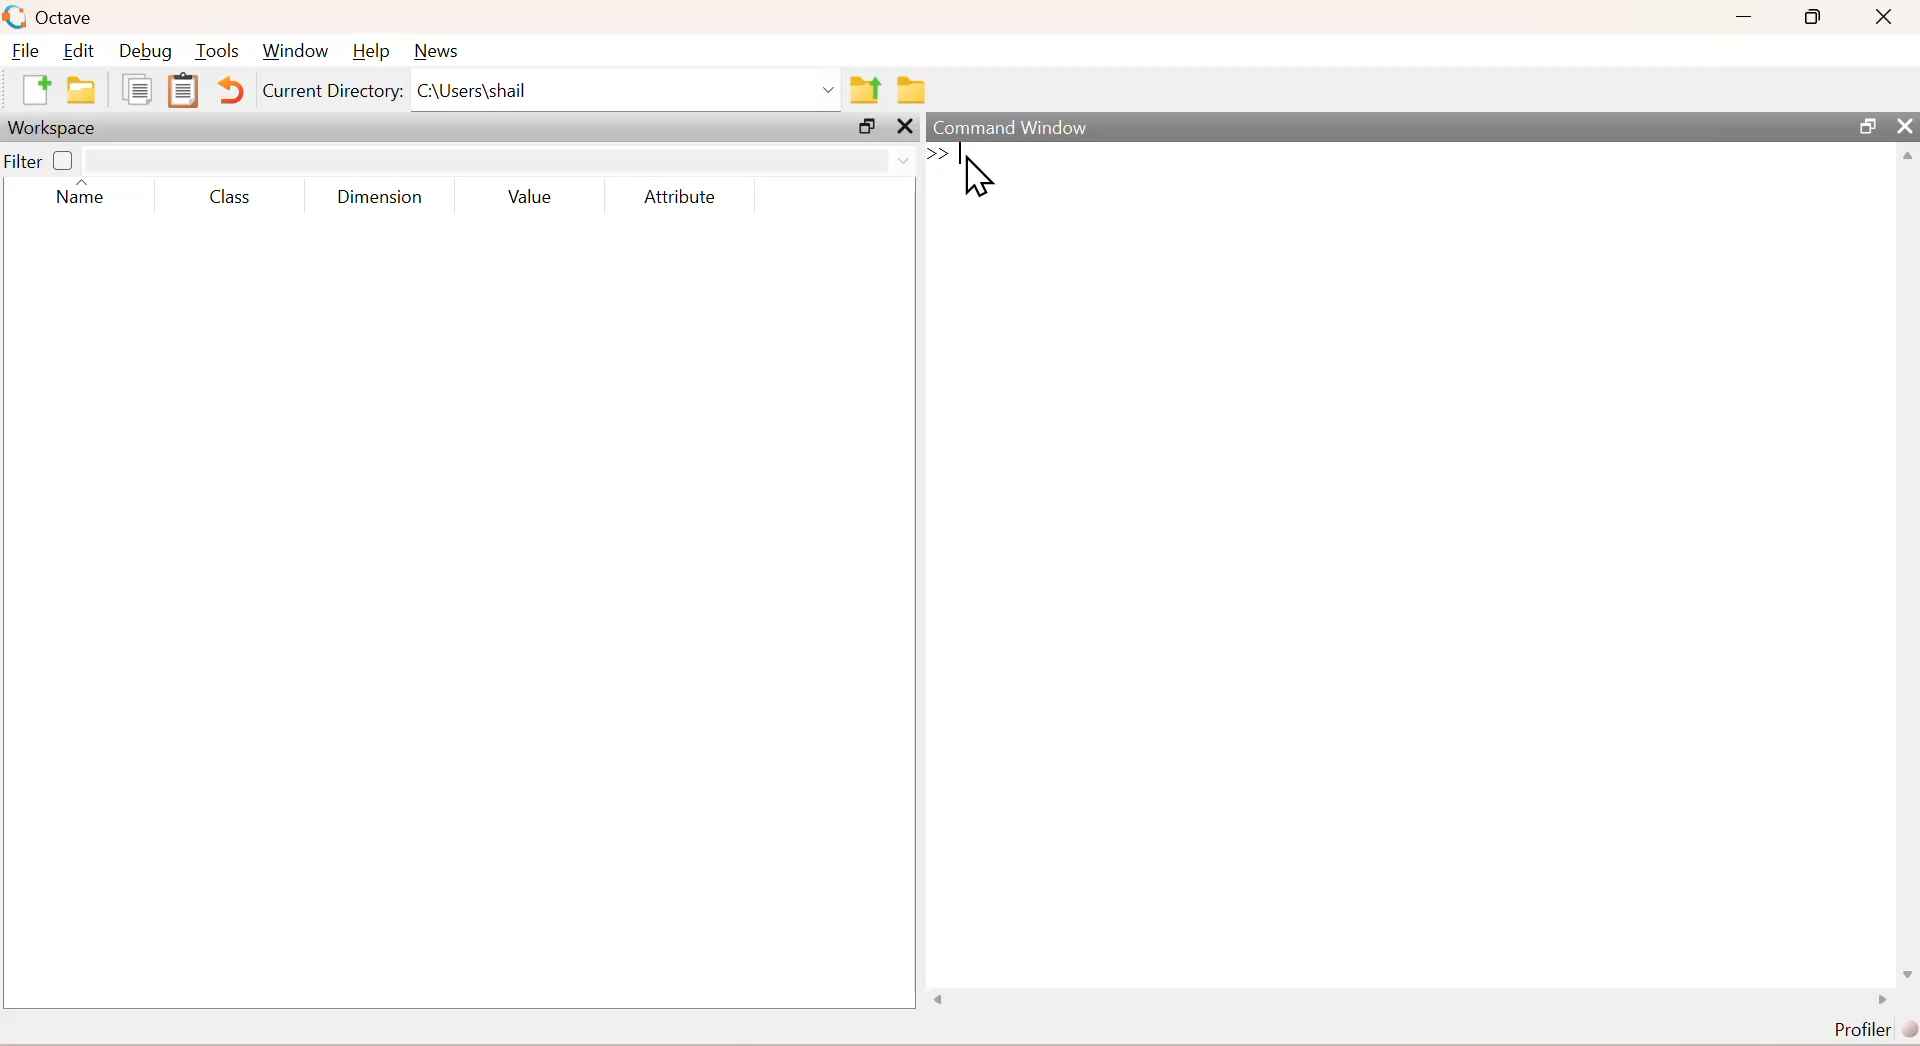  What do you see at coordinates (228, 92) in the screenshot?
I see `Undo` at bounding box center [228, 92].